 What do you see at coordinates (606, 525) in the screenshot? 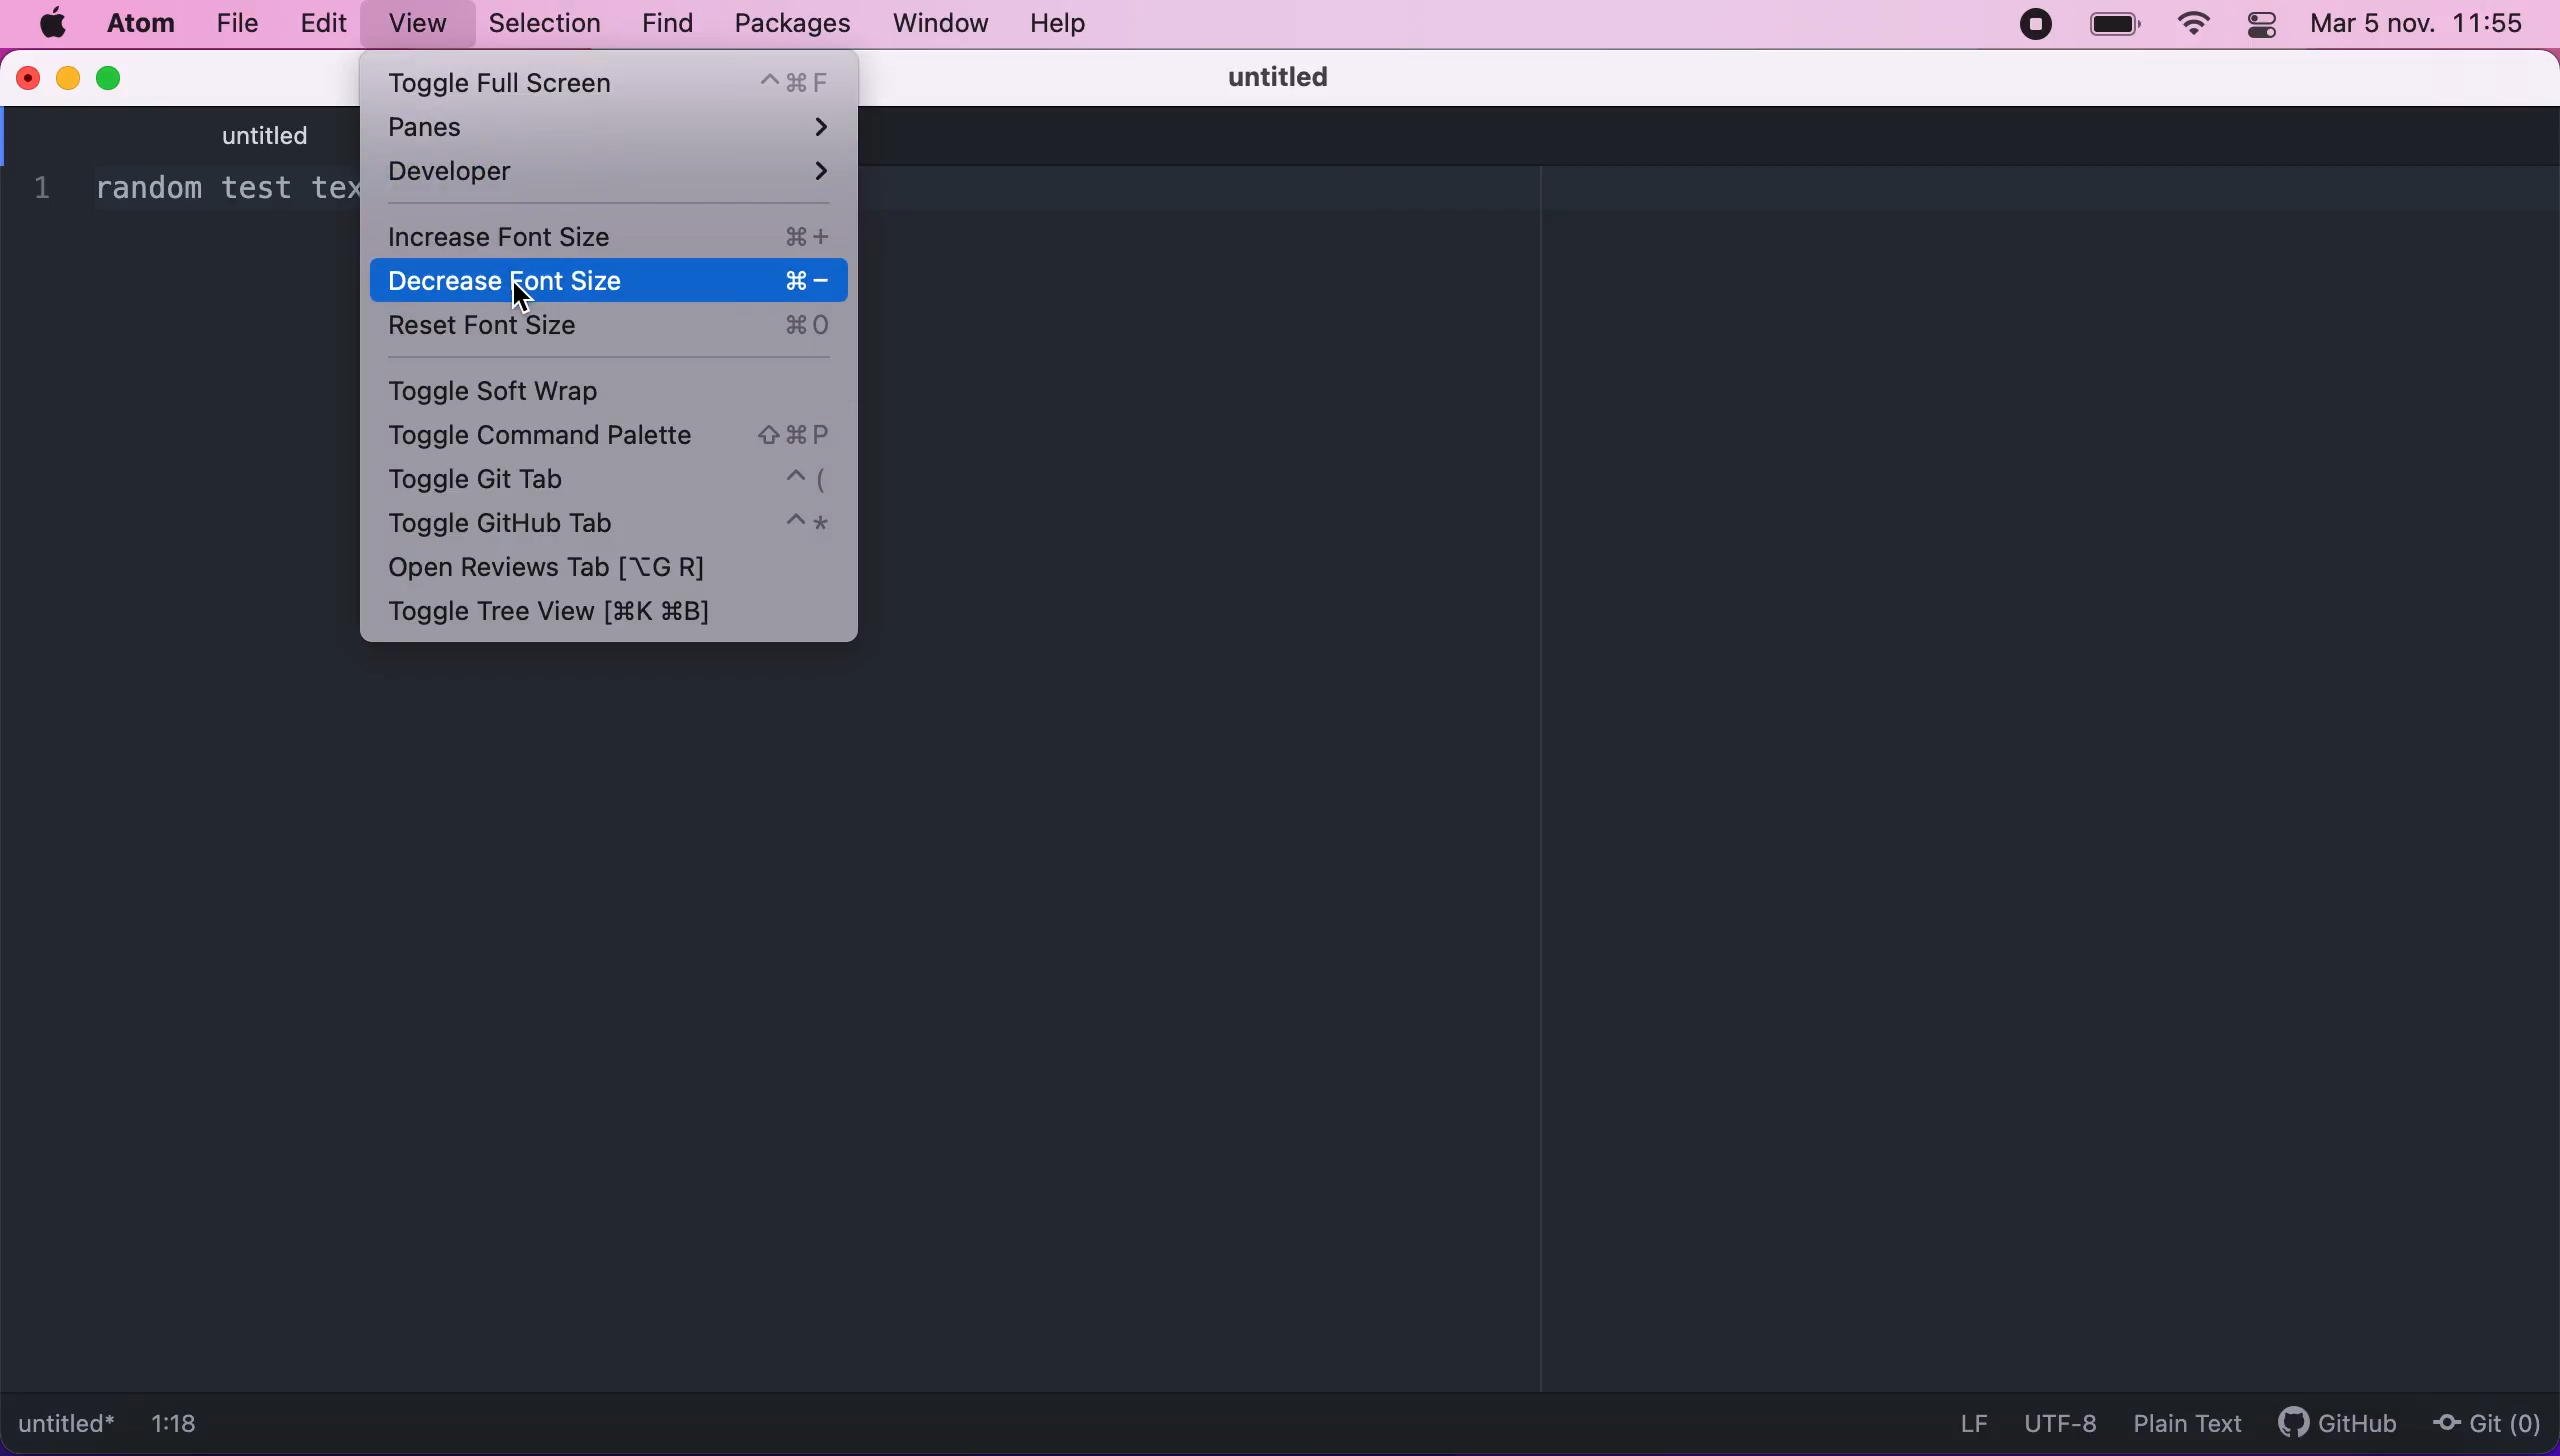
I see `toggle github tab` at bounding box center [606, 525].